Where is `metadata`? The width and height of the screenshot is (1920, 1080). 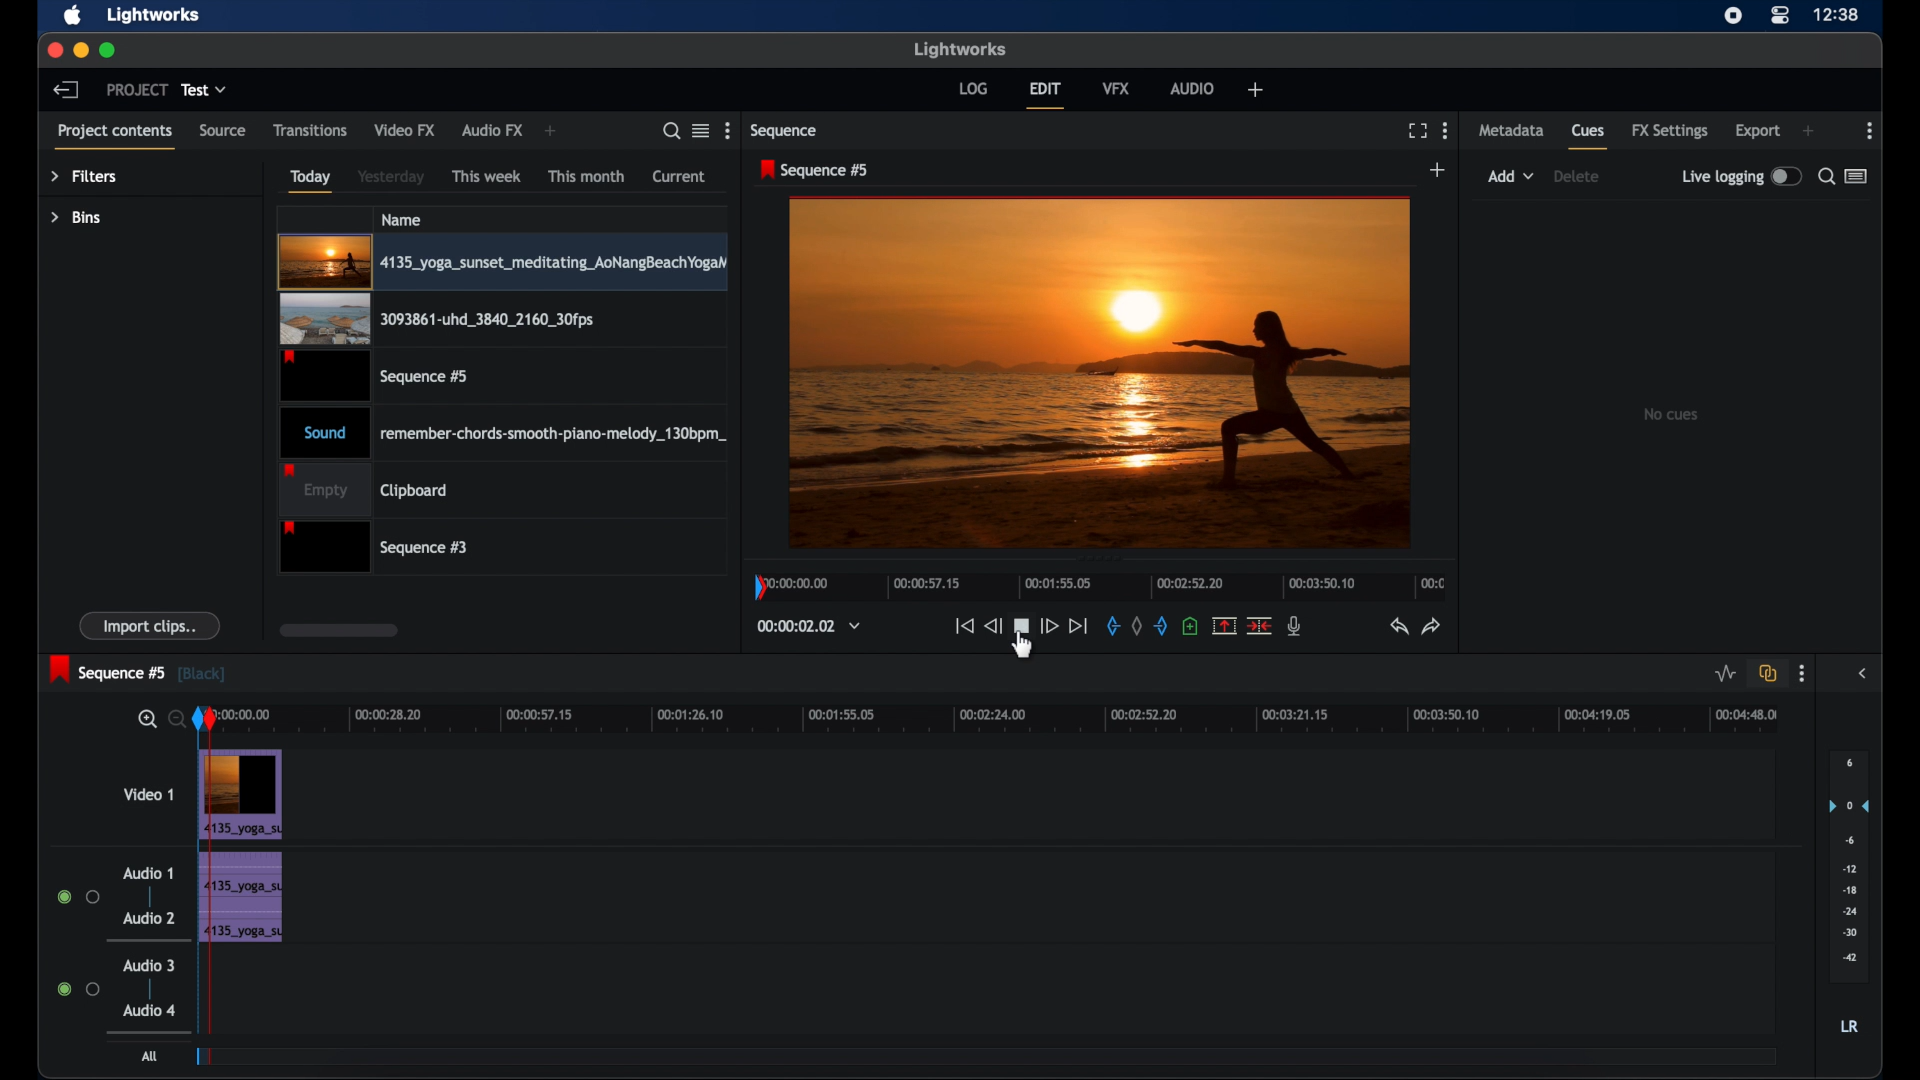
metadata is located at coordinates (1512, 131).